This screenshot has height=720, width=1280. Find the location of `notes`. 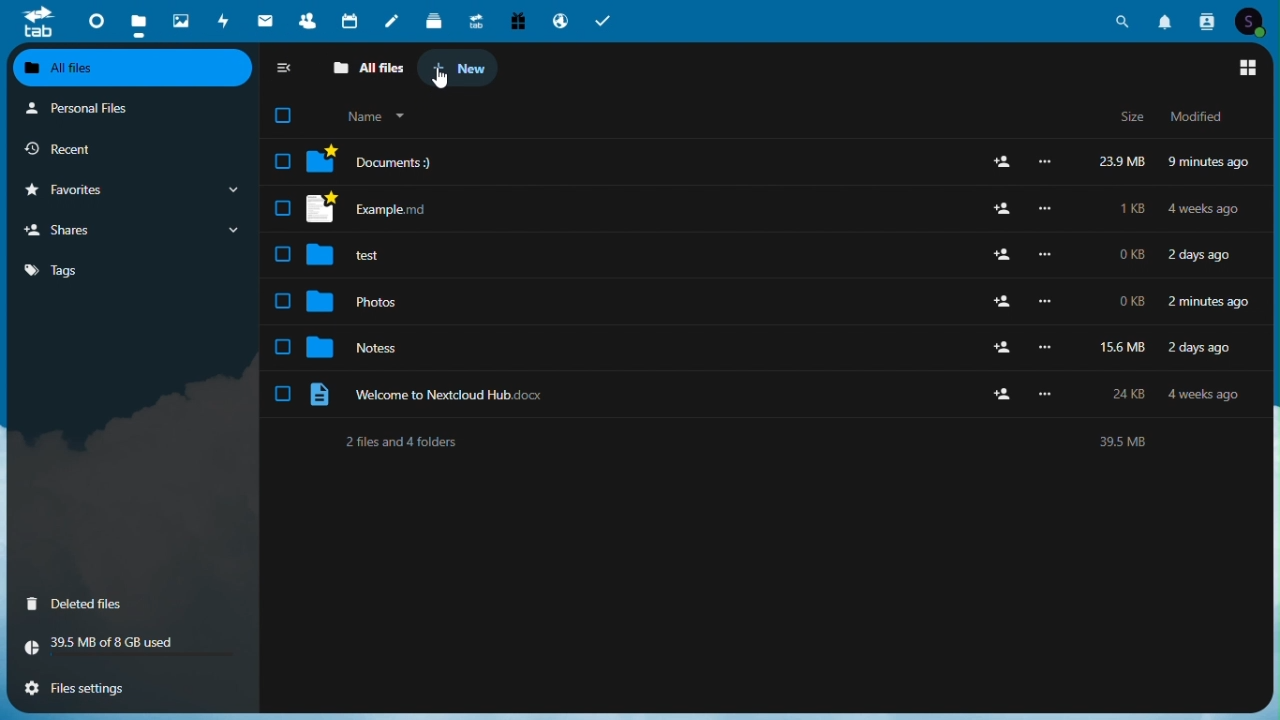

notes is located at coordinates (396, 19).